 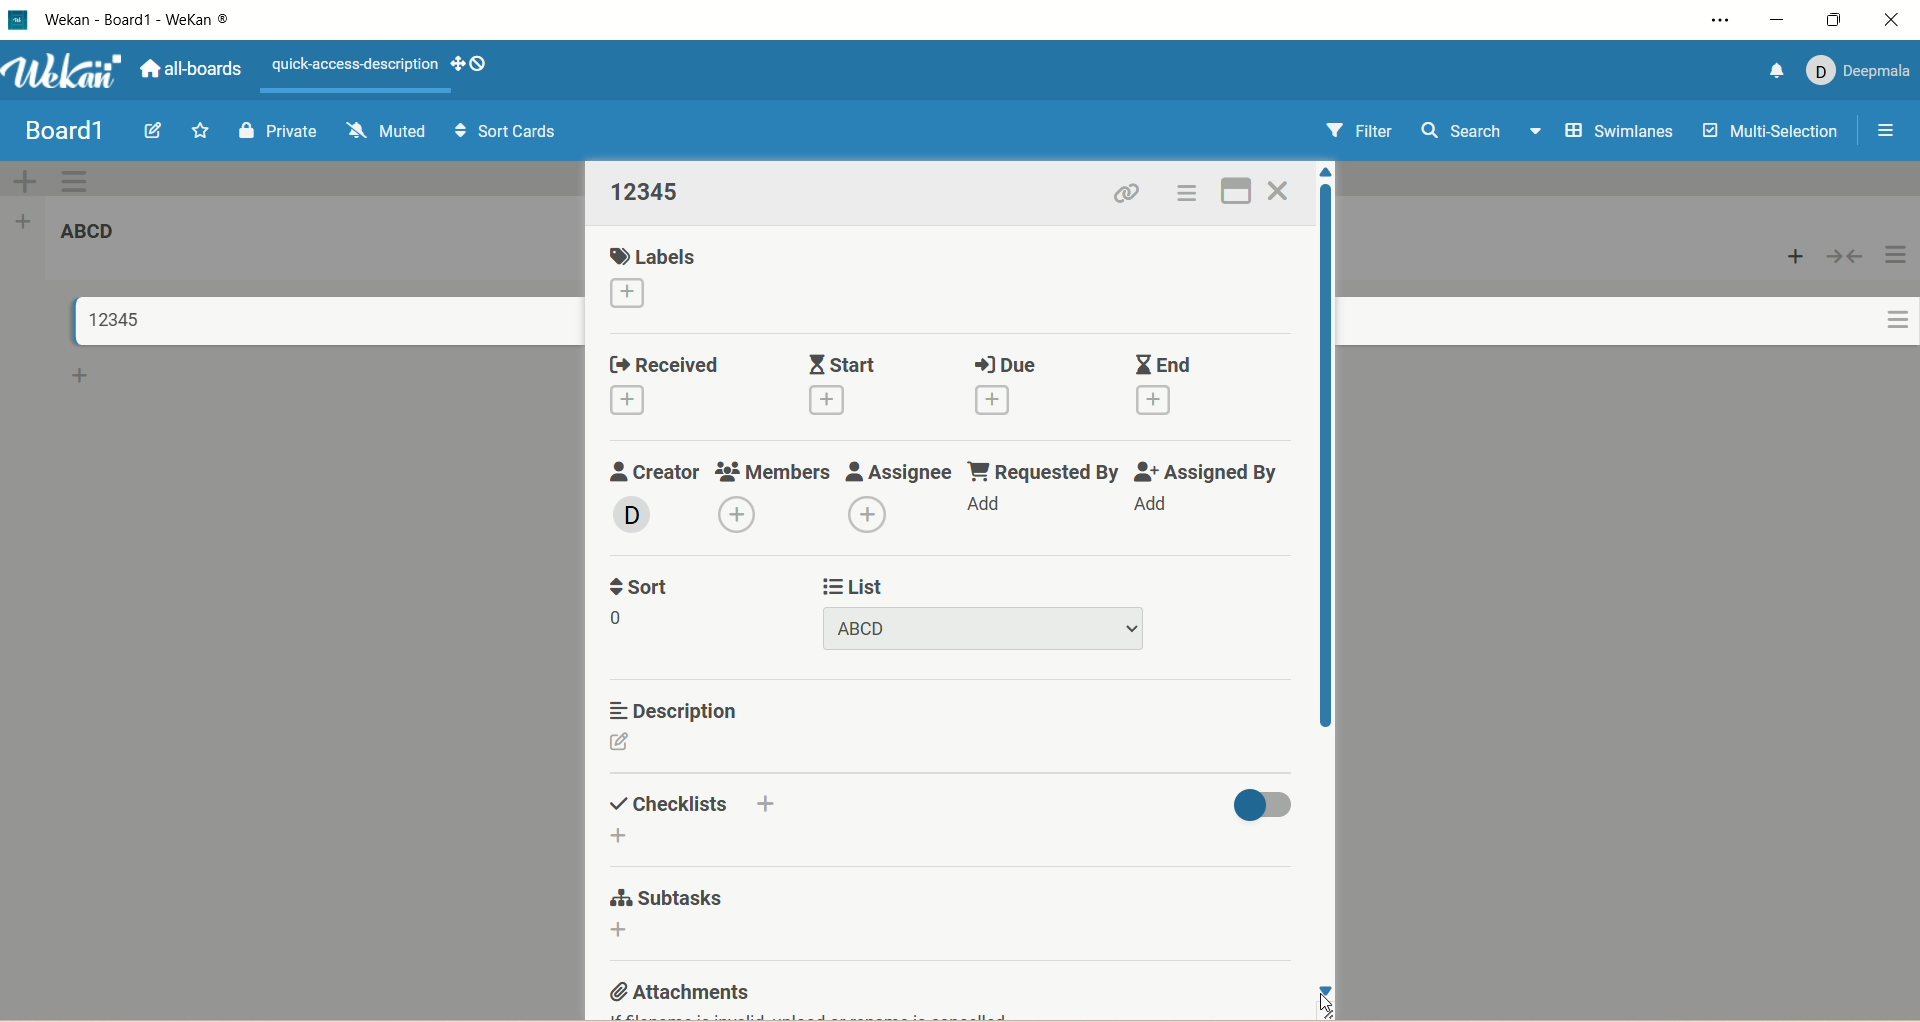 What do you see at coordinates (382, 128) in the screenshot?
I see `muted` at bounding box center [382, 128].